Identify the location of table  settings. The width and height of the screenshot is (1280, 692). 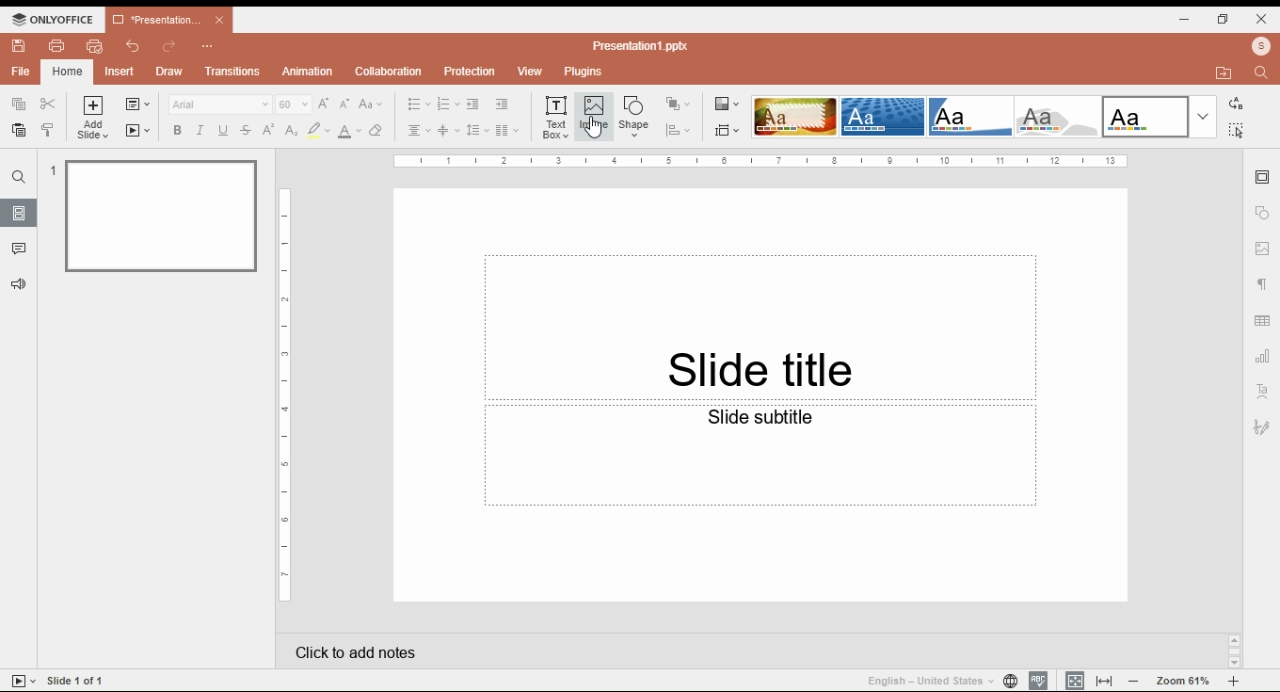
(1263, 321).